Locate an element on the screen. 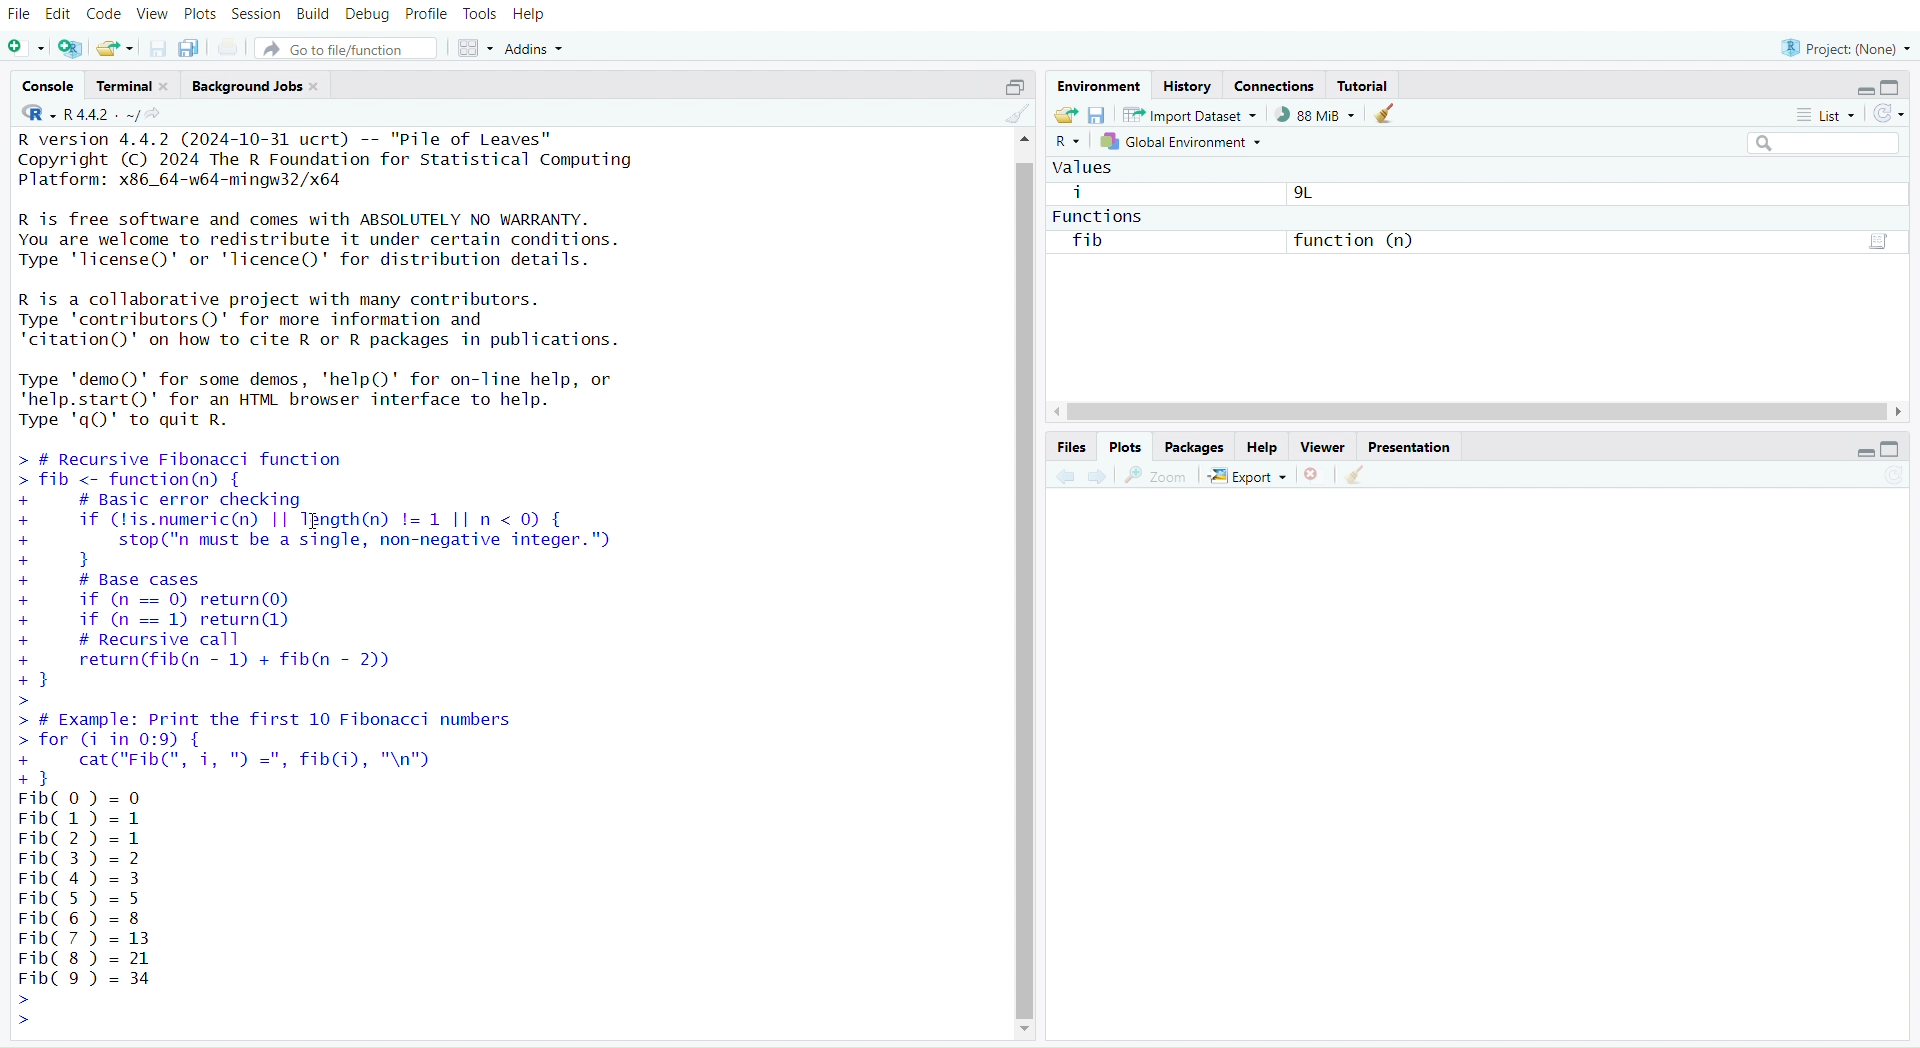  backward is located at coordinates (1065, 478).